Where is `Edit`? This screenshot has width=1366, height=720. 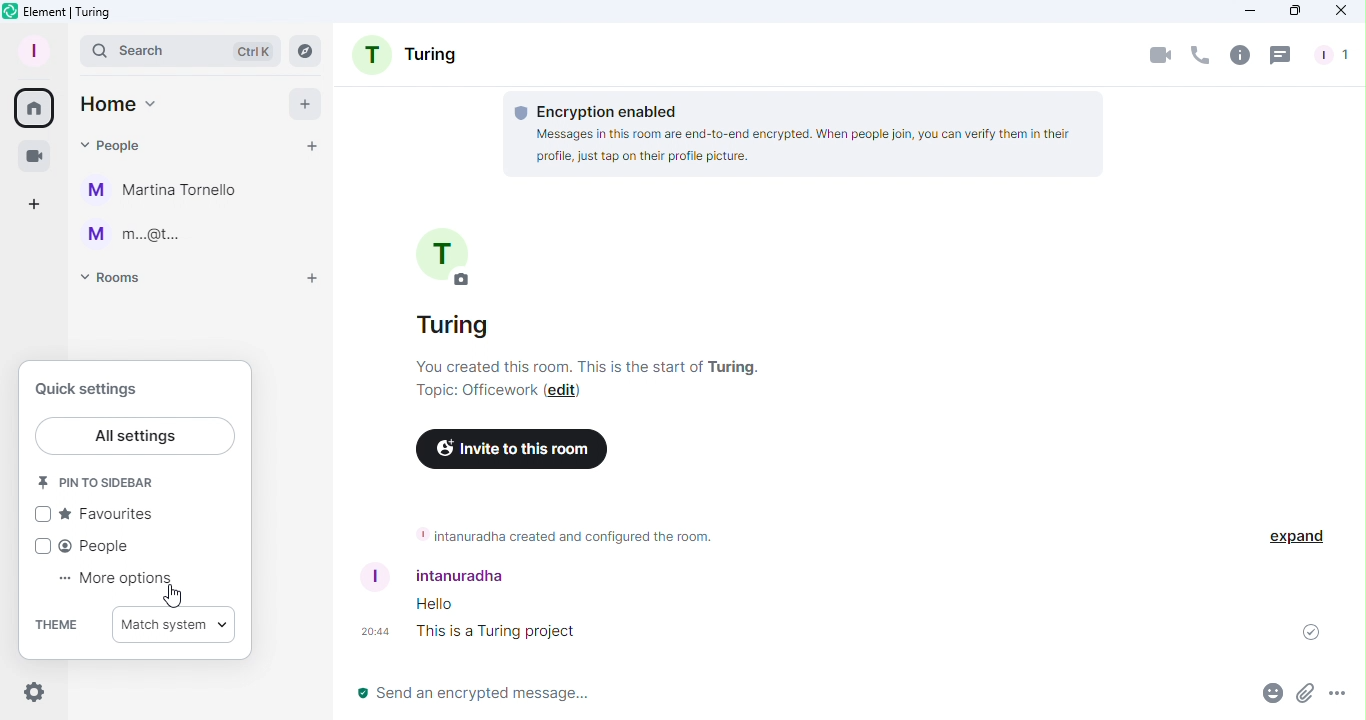
Edit is located at coordinates (563, 392).